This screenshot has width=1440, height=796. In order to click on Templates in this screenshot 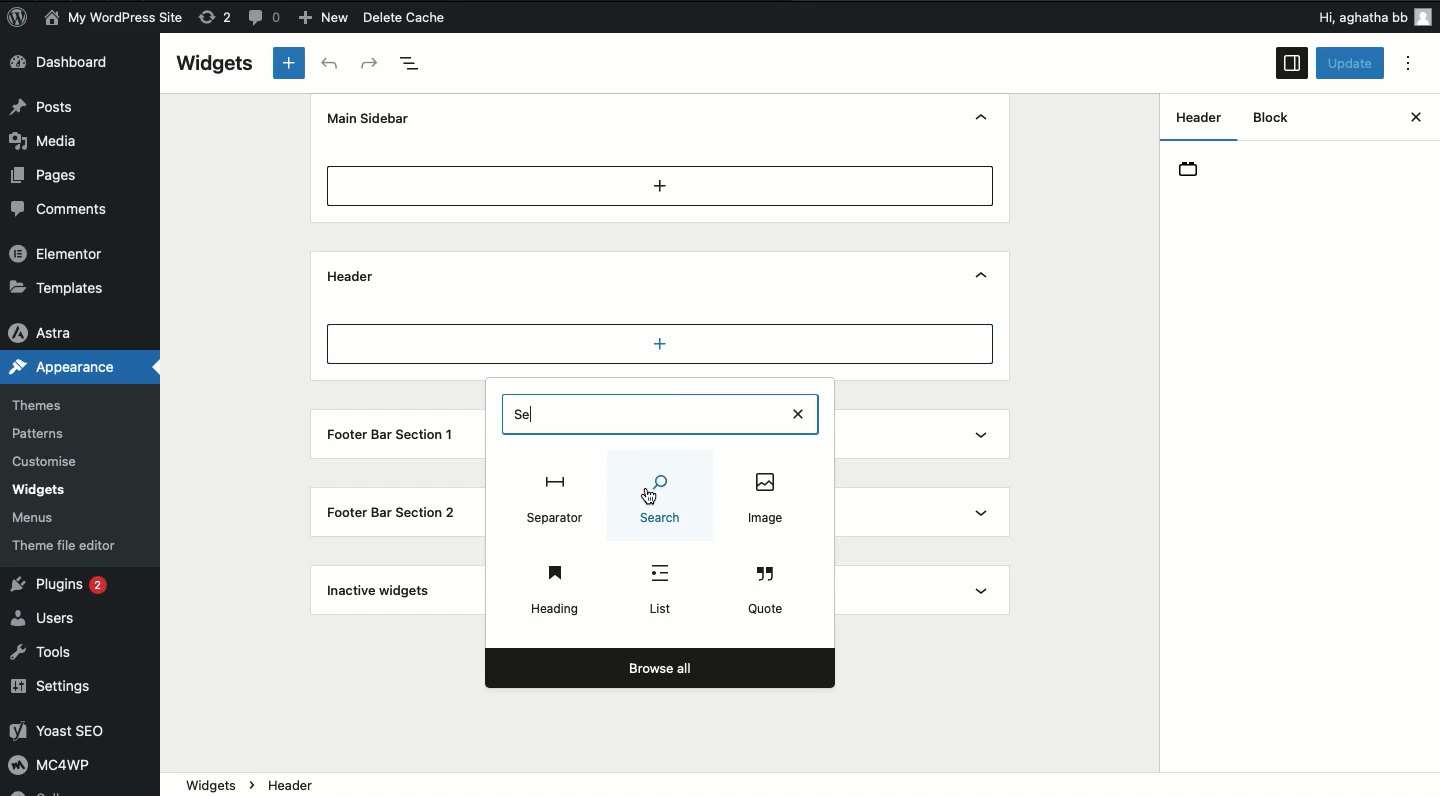, I will do `click(58, 287)`.